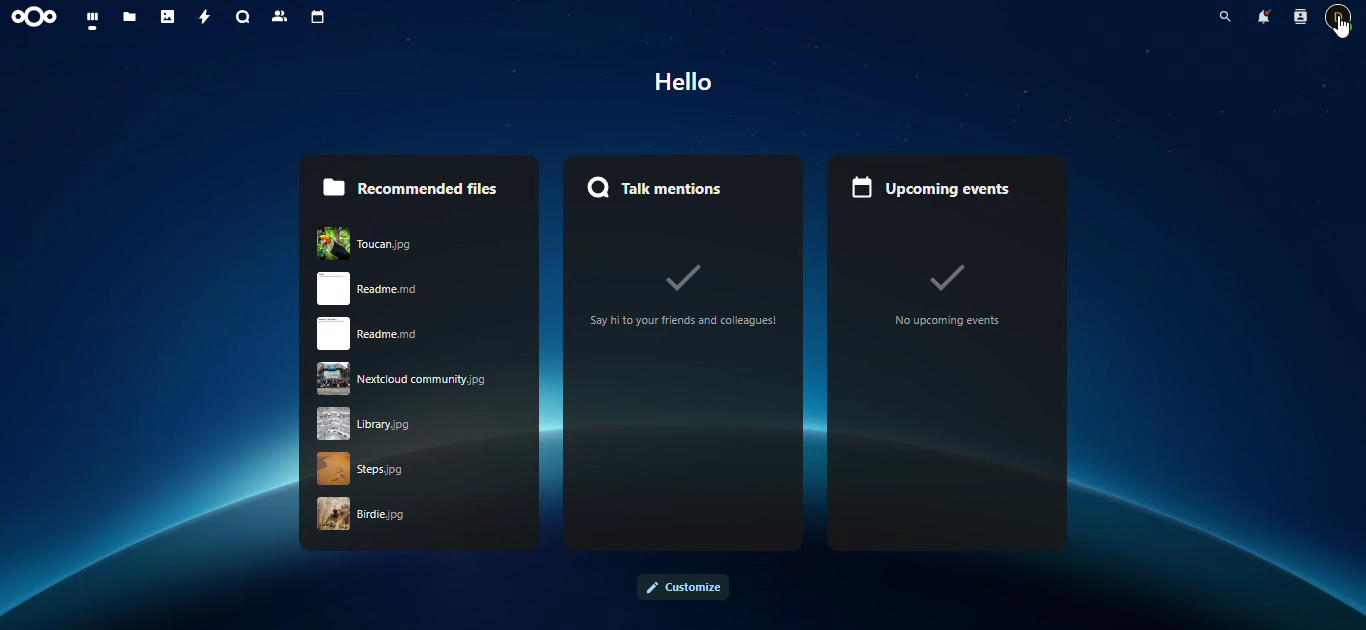 The height and width of the screenshot is (630, 1366). Describe the element at coordinates (417, 185) in the screenshot. I see `recommended files` at that location.